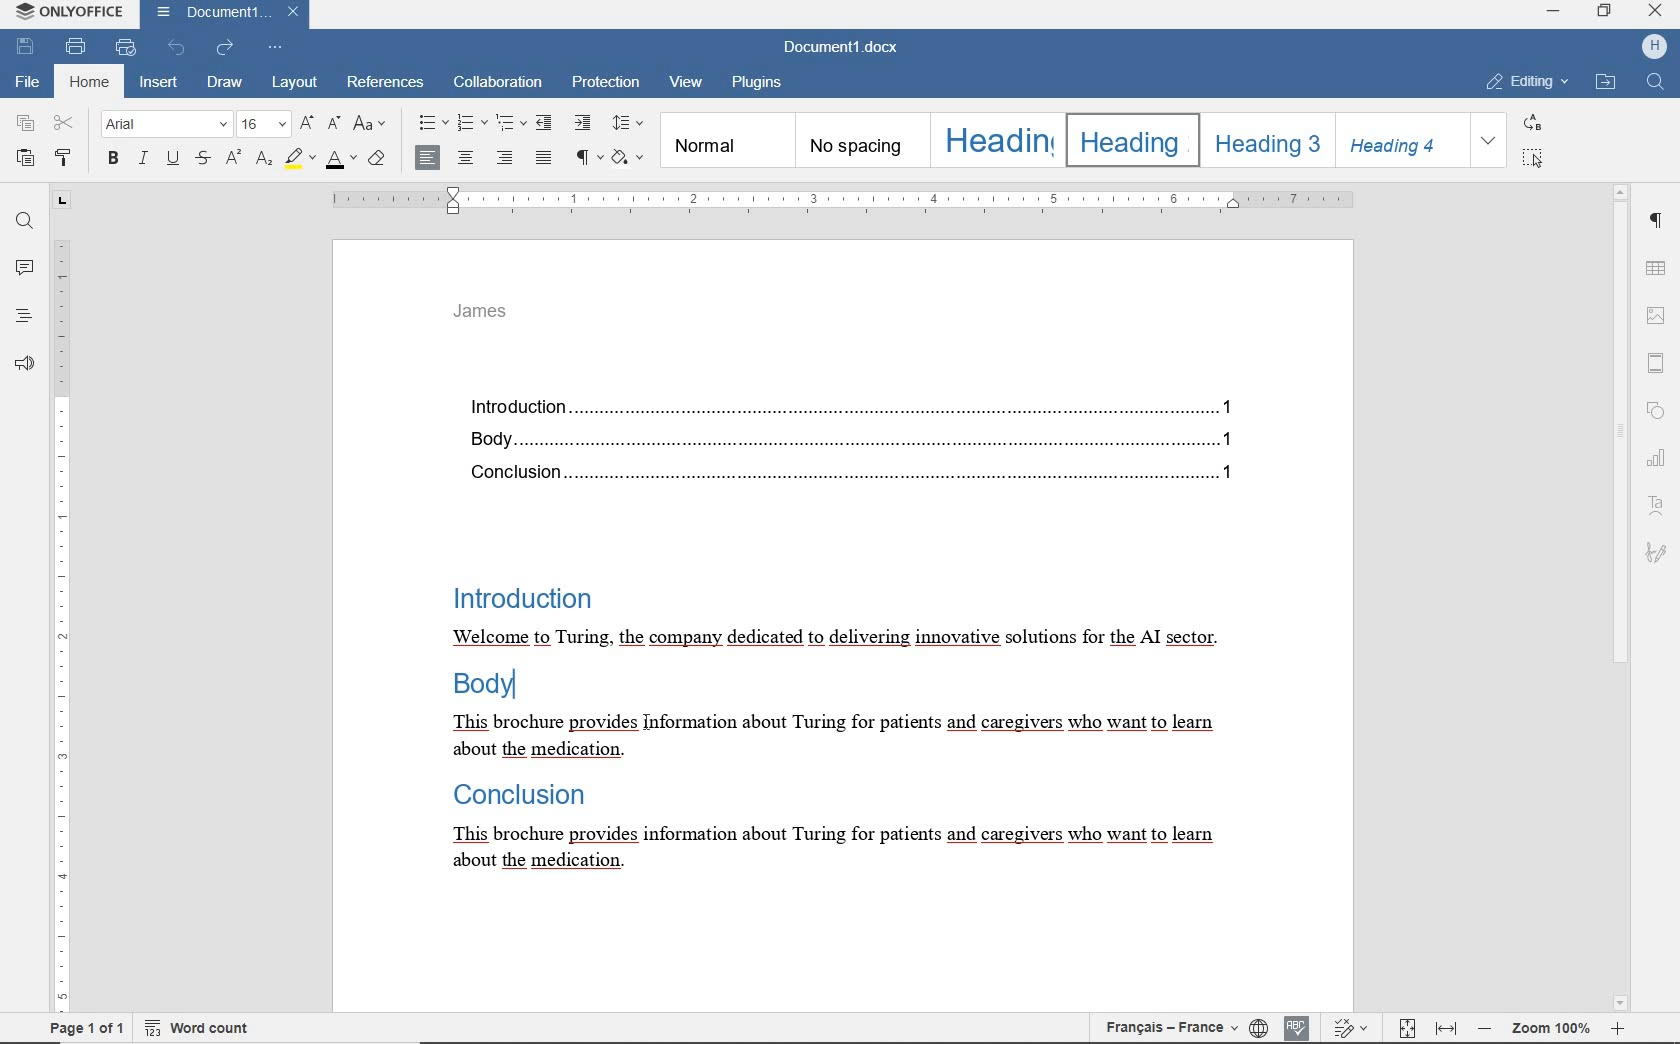 The width and height of the screenshot is (1680, 1044). Describe the element at coordinates (605, 84) in the screenshot. I see `PROTECTION` at that location.